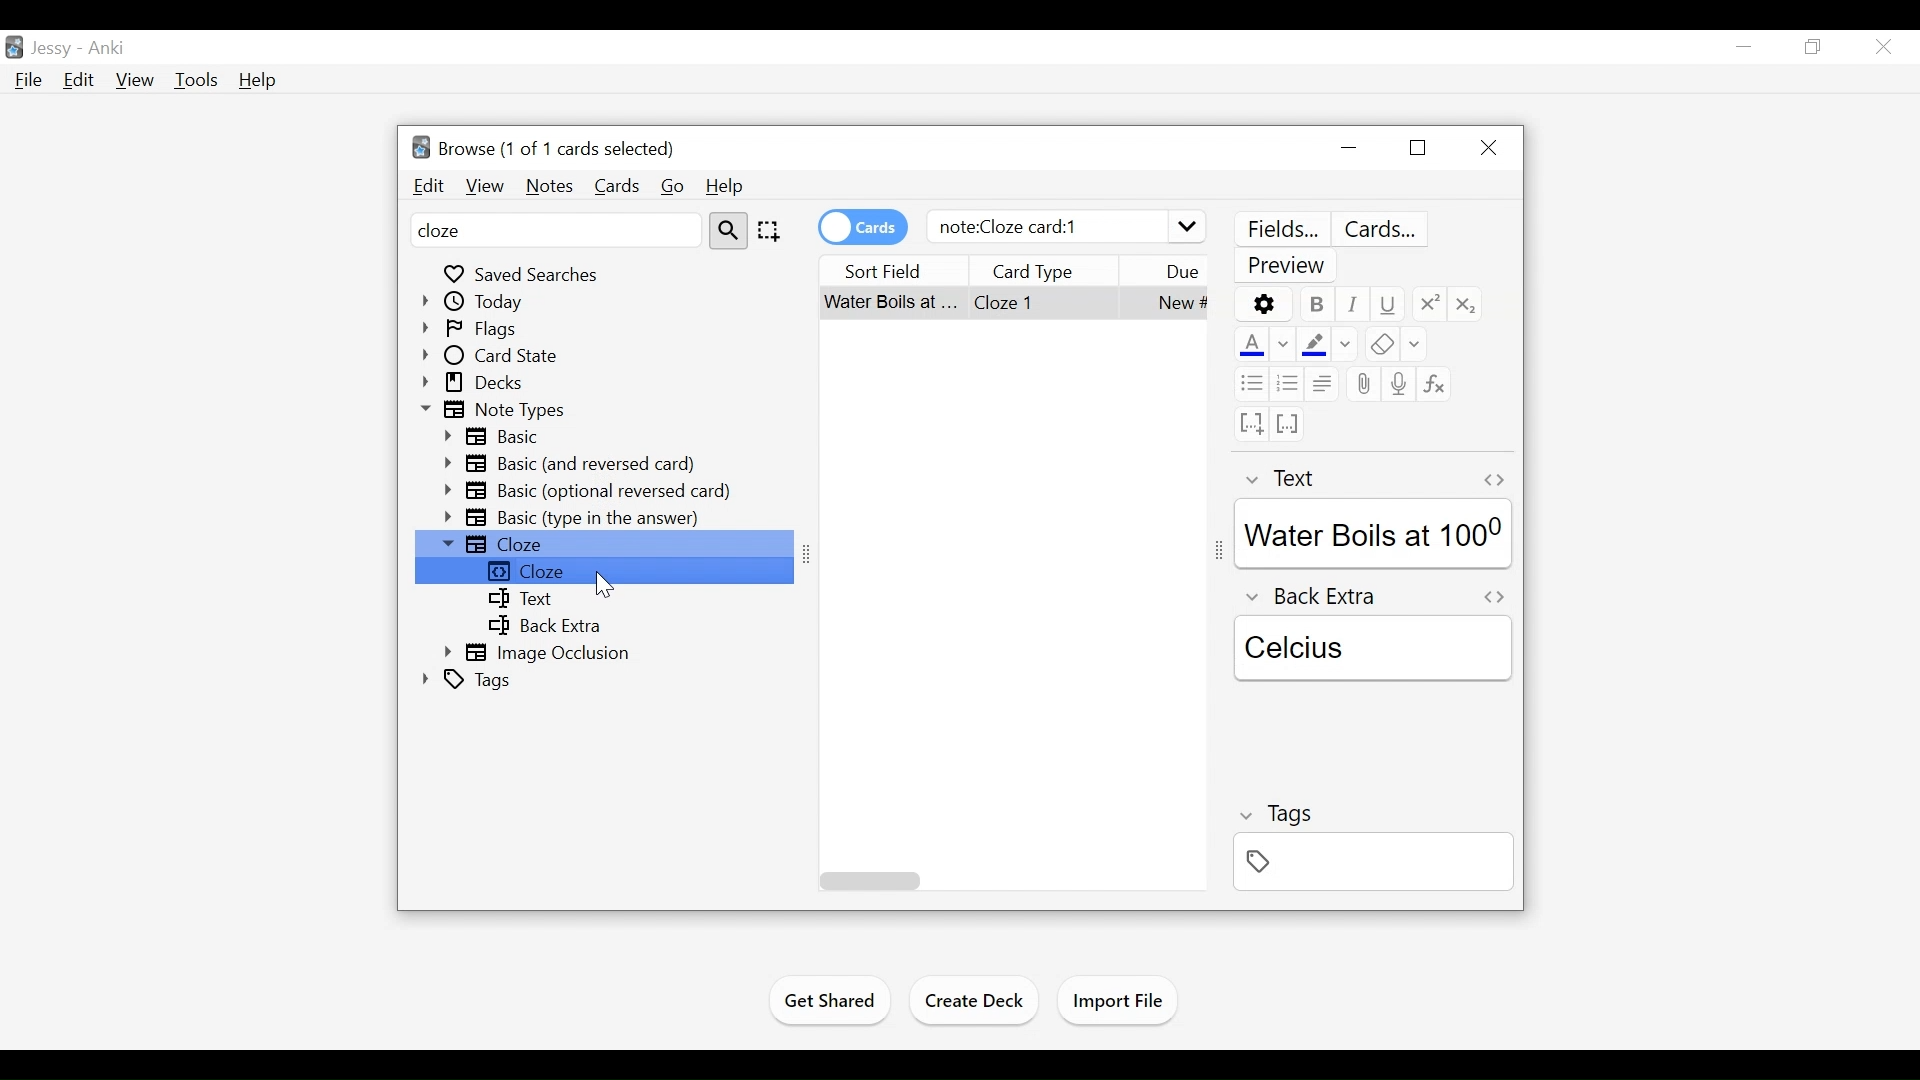  What do you see at coordinates (476, 383) in the screenshot?
I see `Decks` at bounding box center [476, 383].